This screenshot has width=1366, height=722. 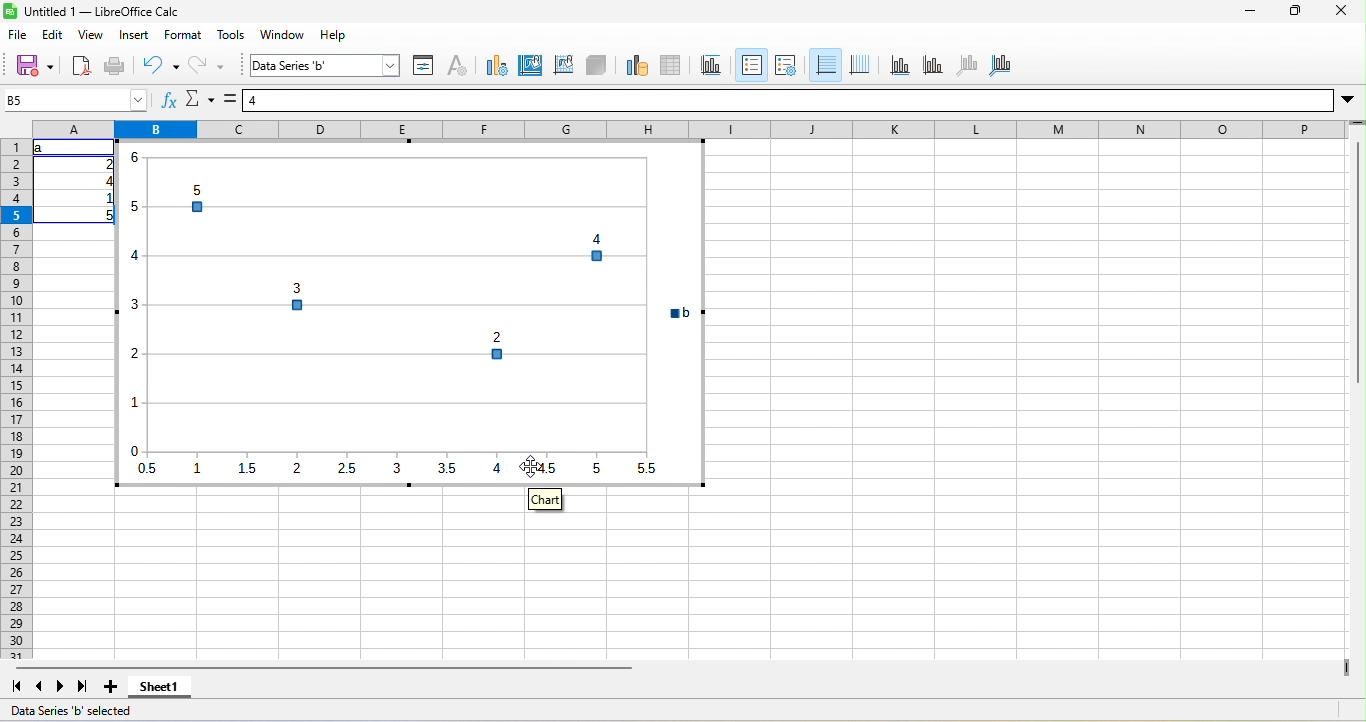 What do you see at coordinates (230, 99) in the screenshot?
I see `formula` at bounding box center [230, 99].